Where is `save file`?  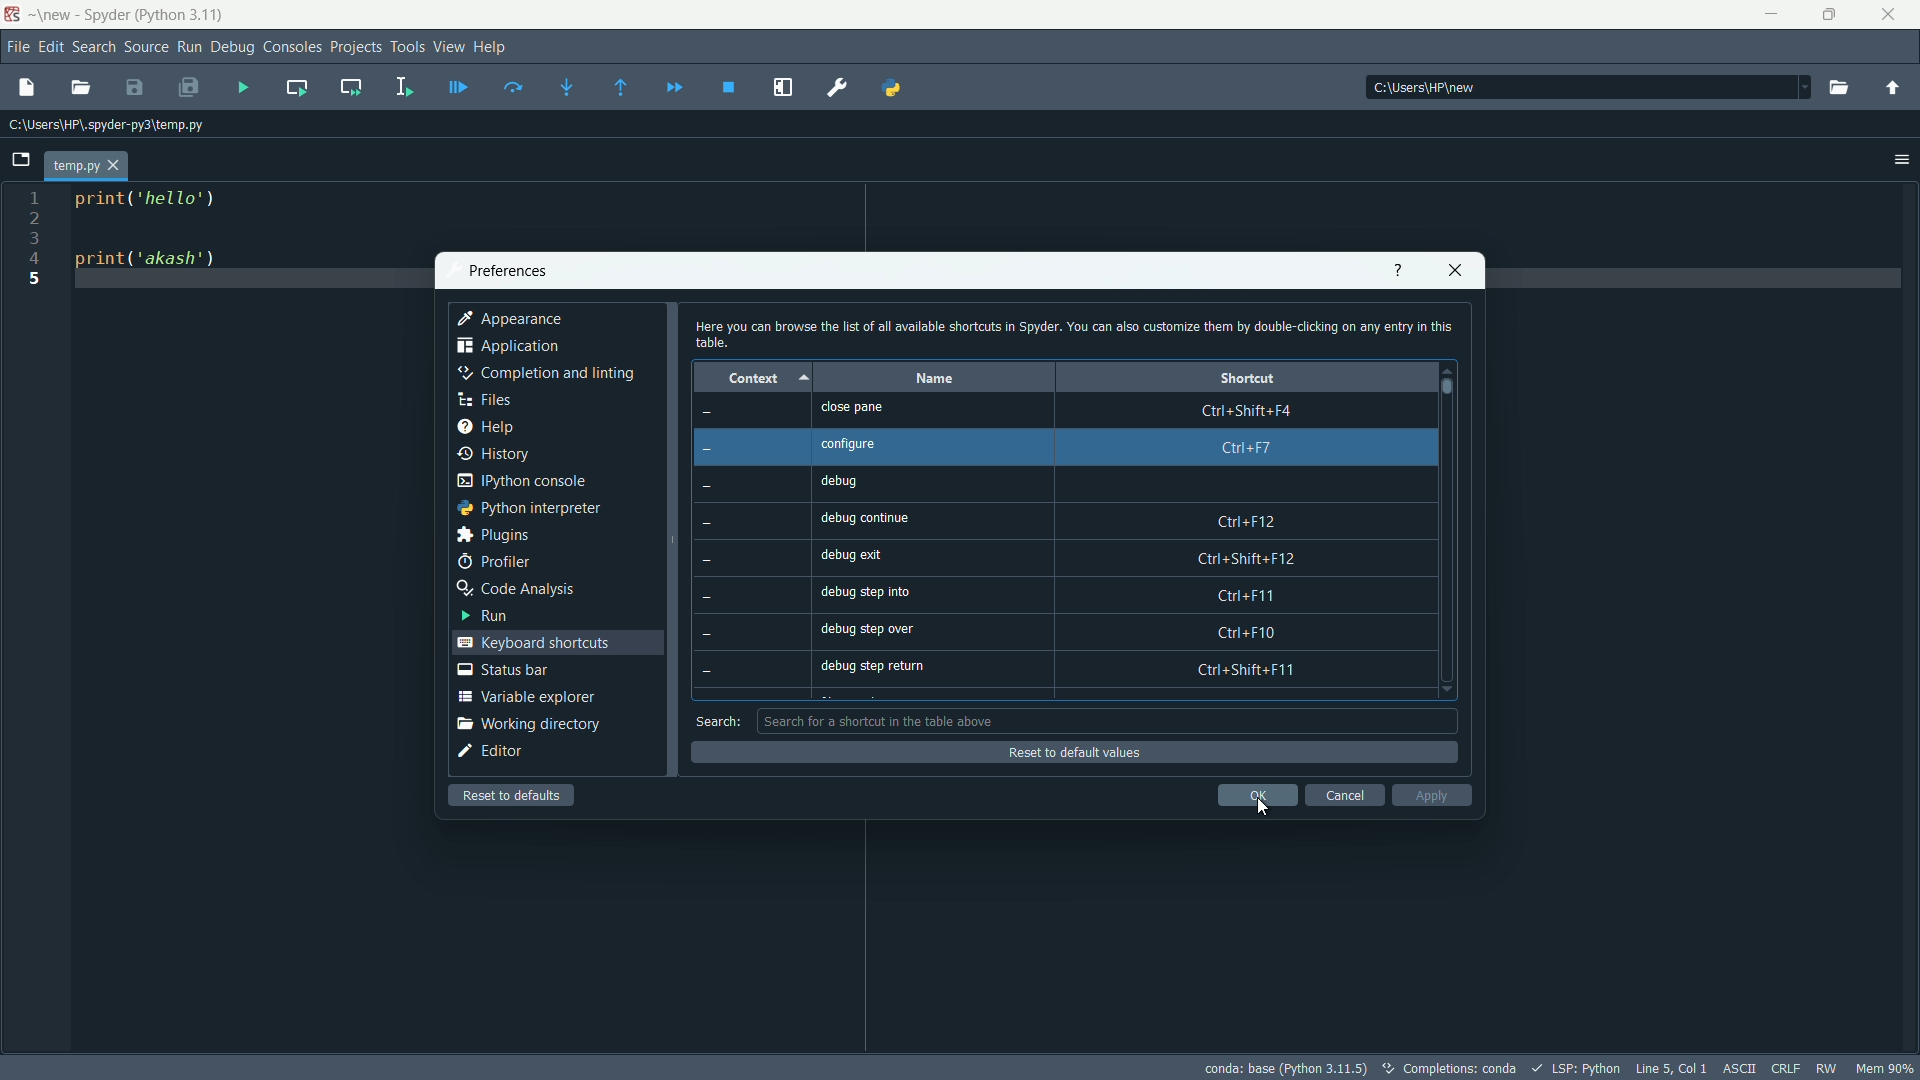
save file is located at coordinates (133, 89).